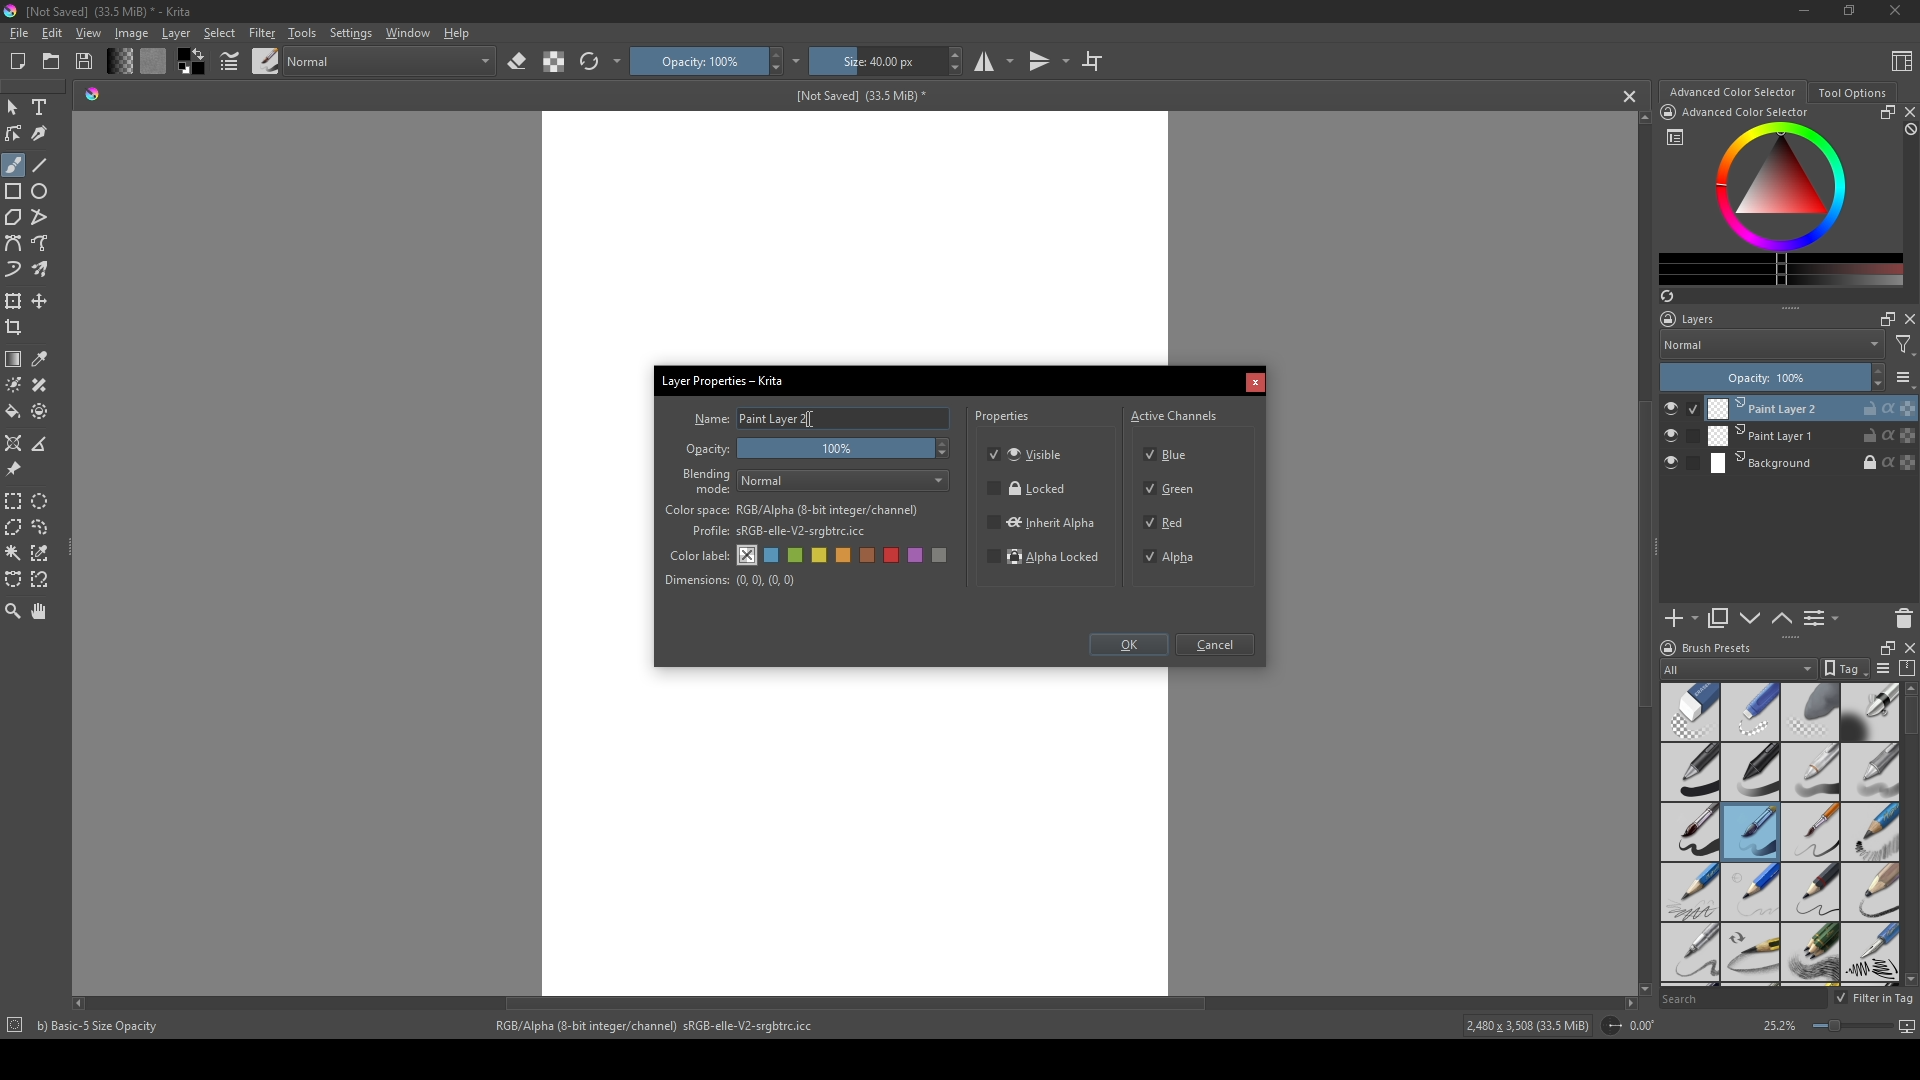 This screenshot has height=1080, width=1920. What do you see at coordinates (1810, 833) in the screenshot?
I see `thin brush` at bounding box center [1810, 833].